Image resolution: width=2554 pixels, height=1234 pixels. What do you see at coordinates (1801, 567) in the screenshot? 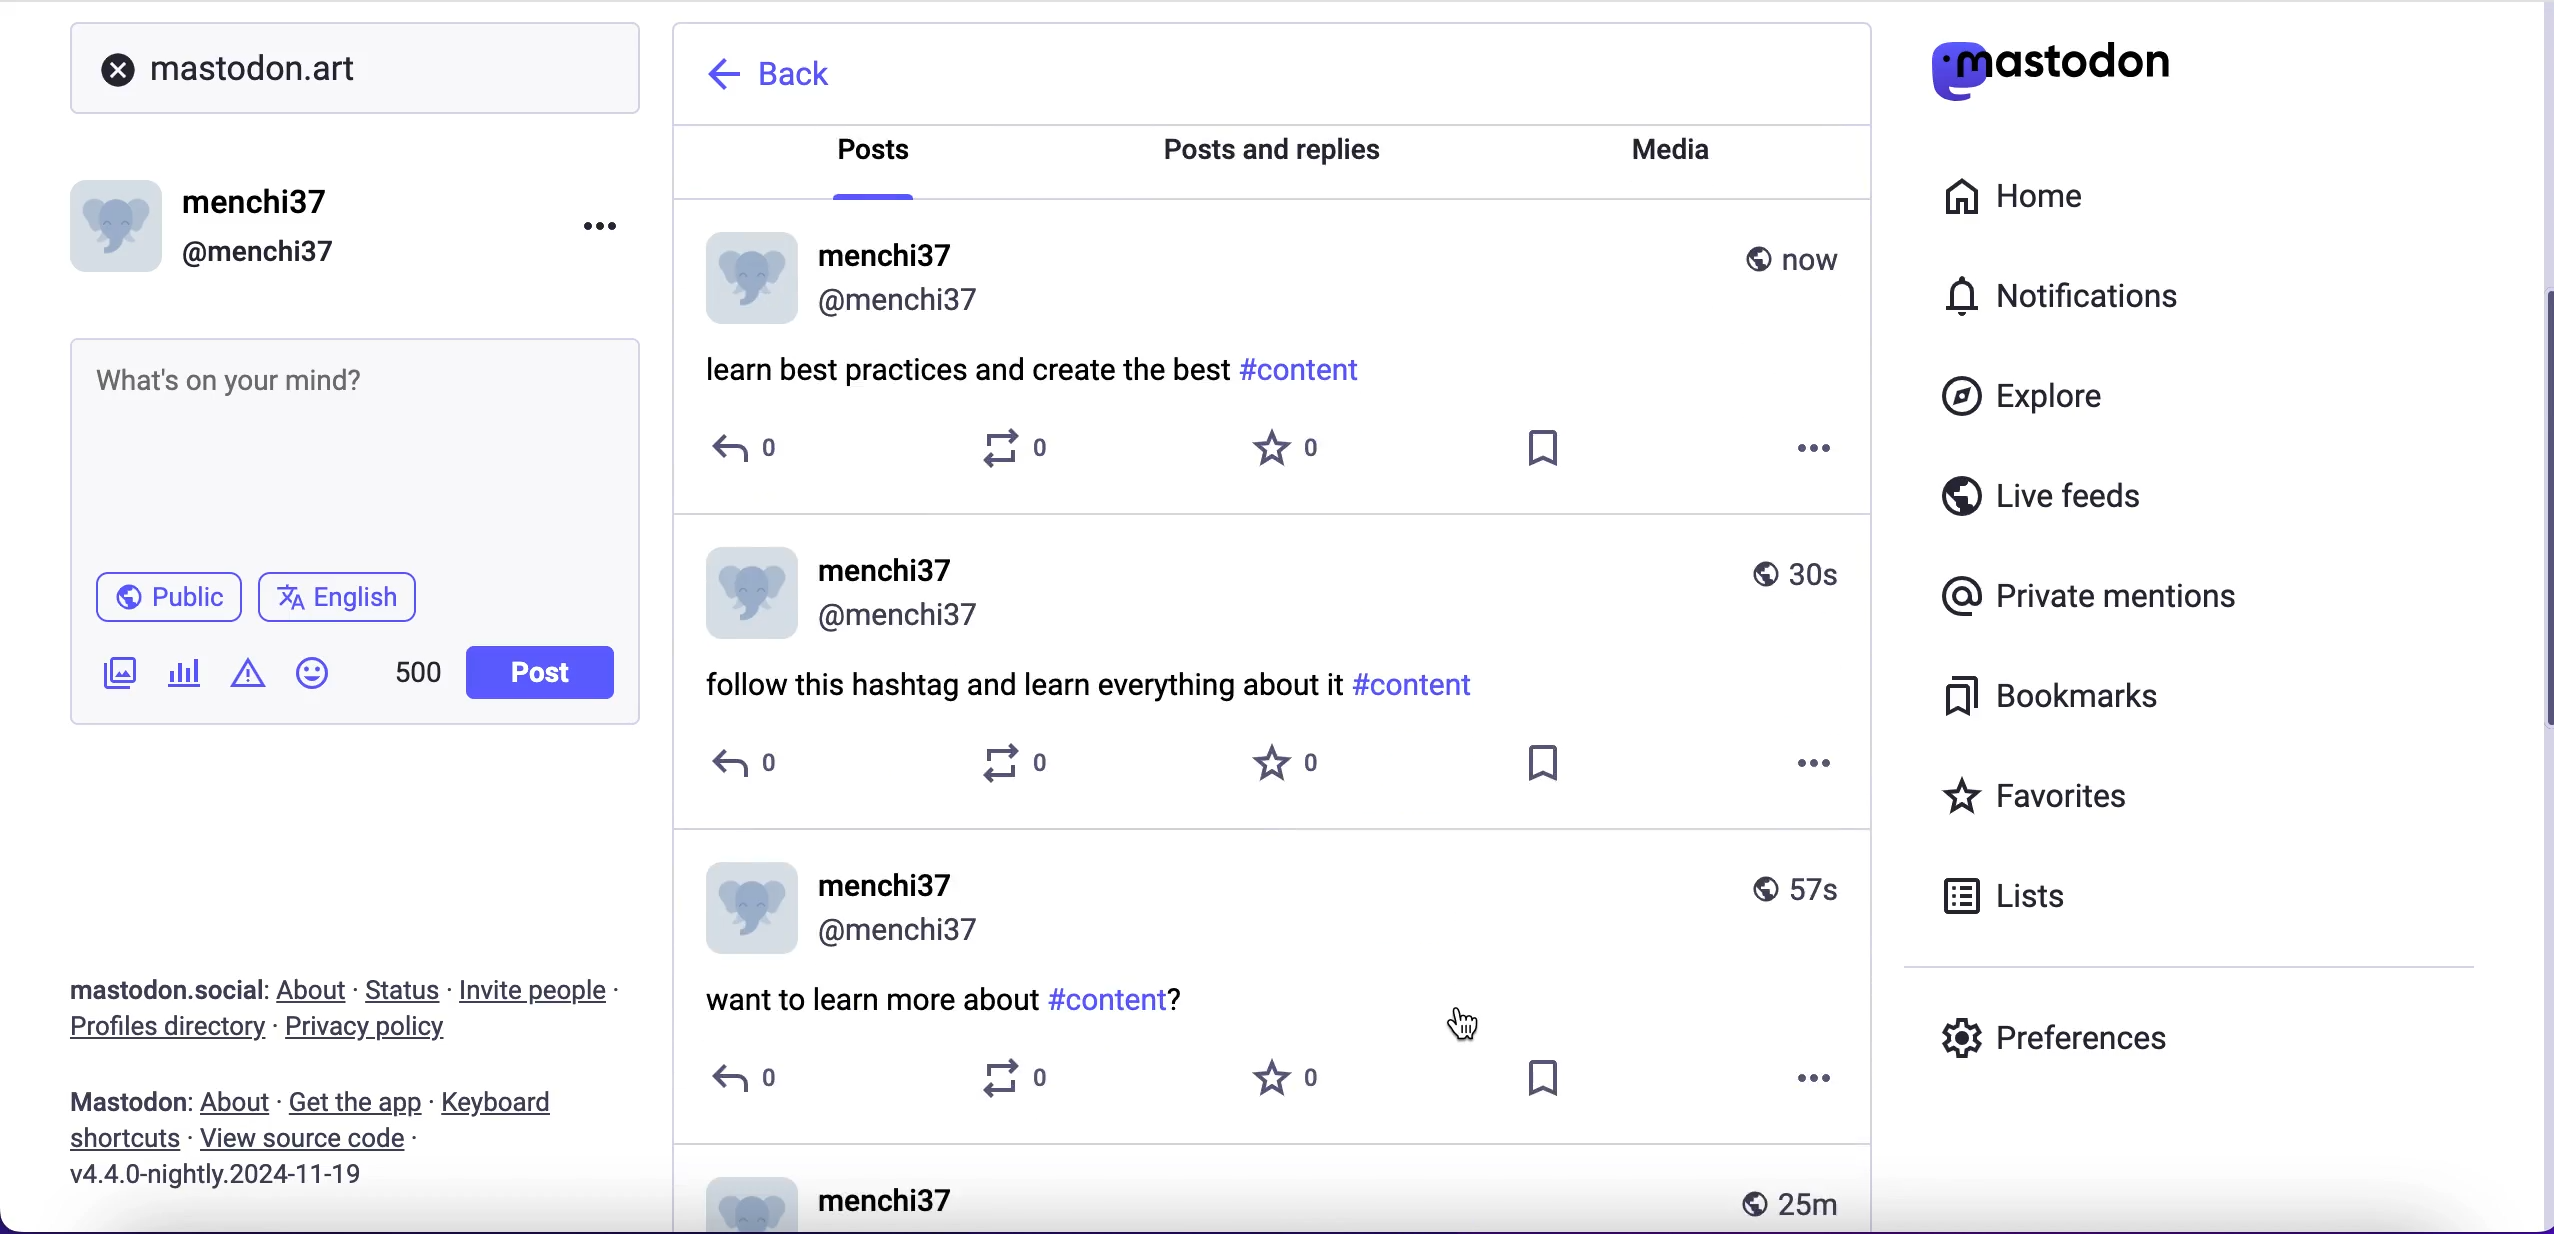
I see `30s ago` at bounding box center [1801, 567].